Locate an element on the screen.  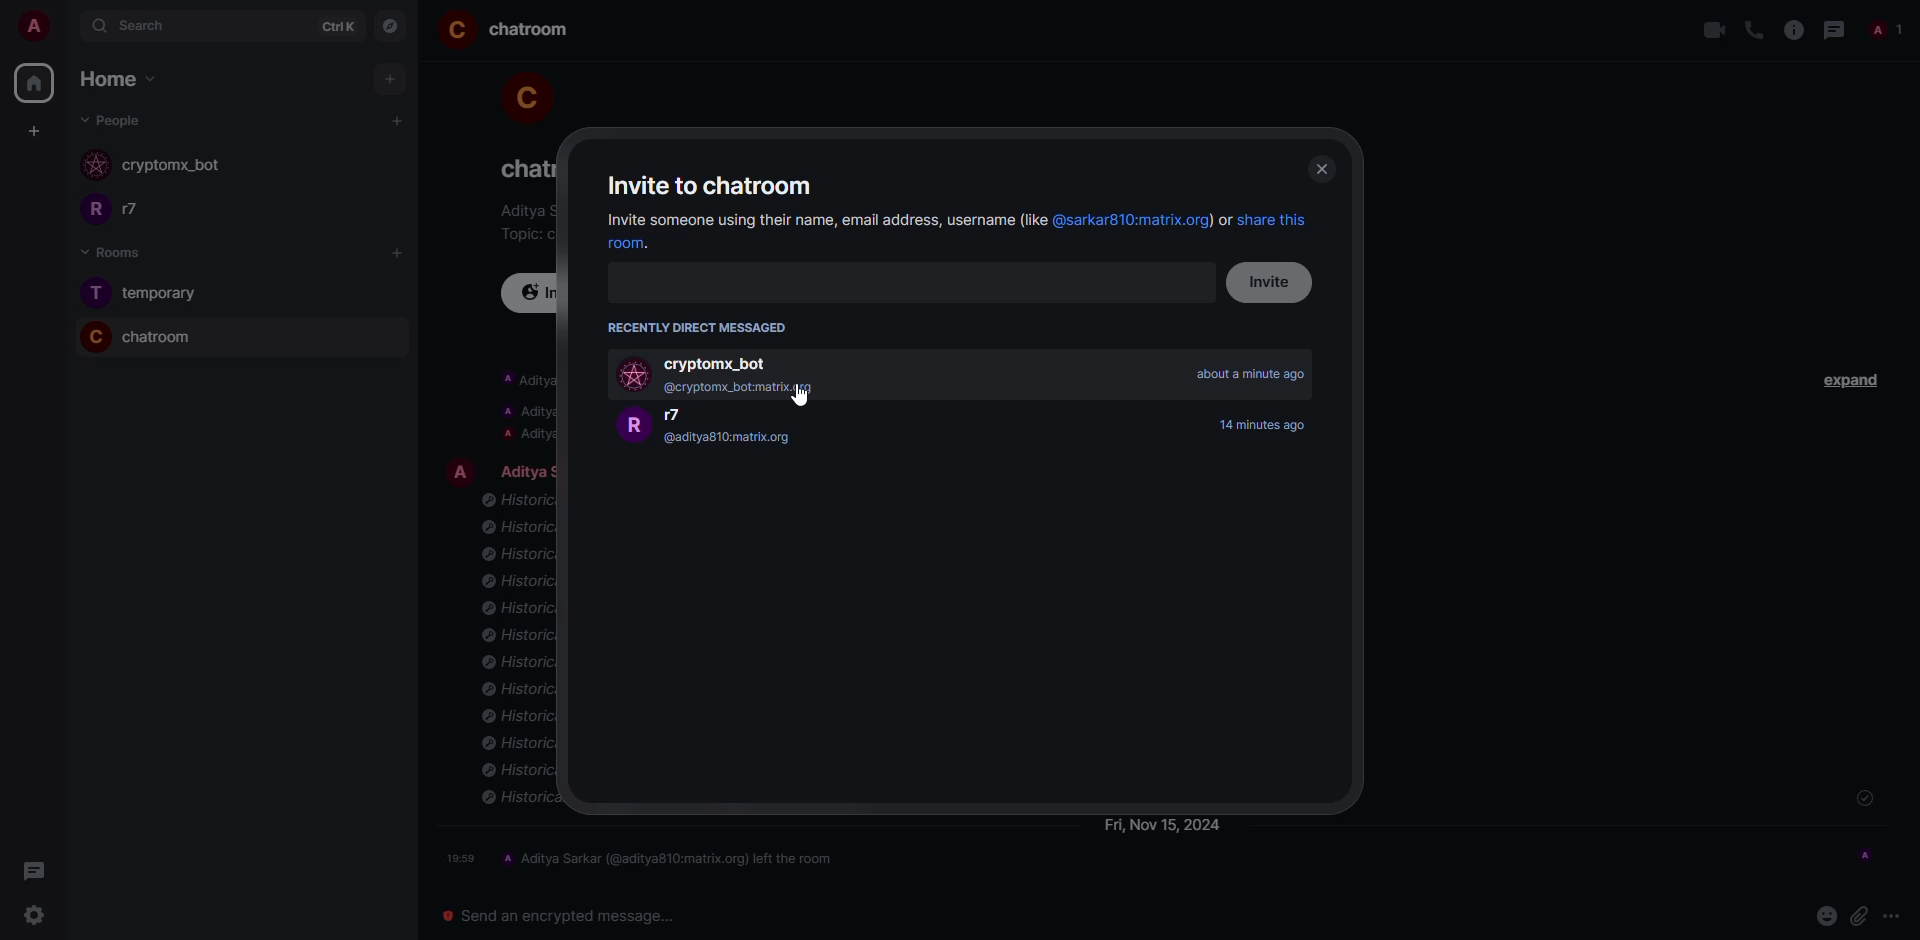
people is located at coordinates (687, 416).